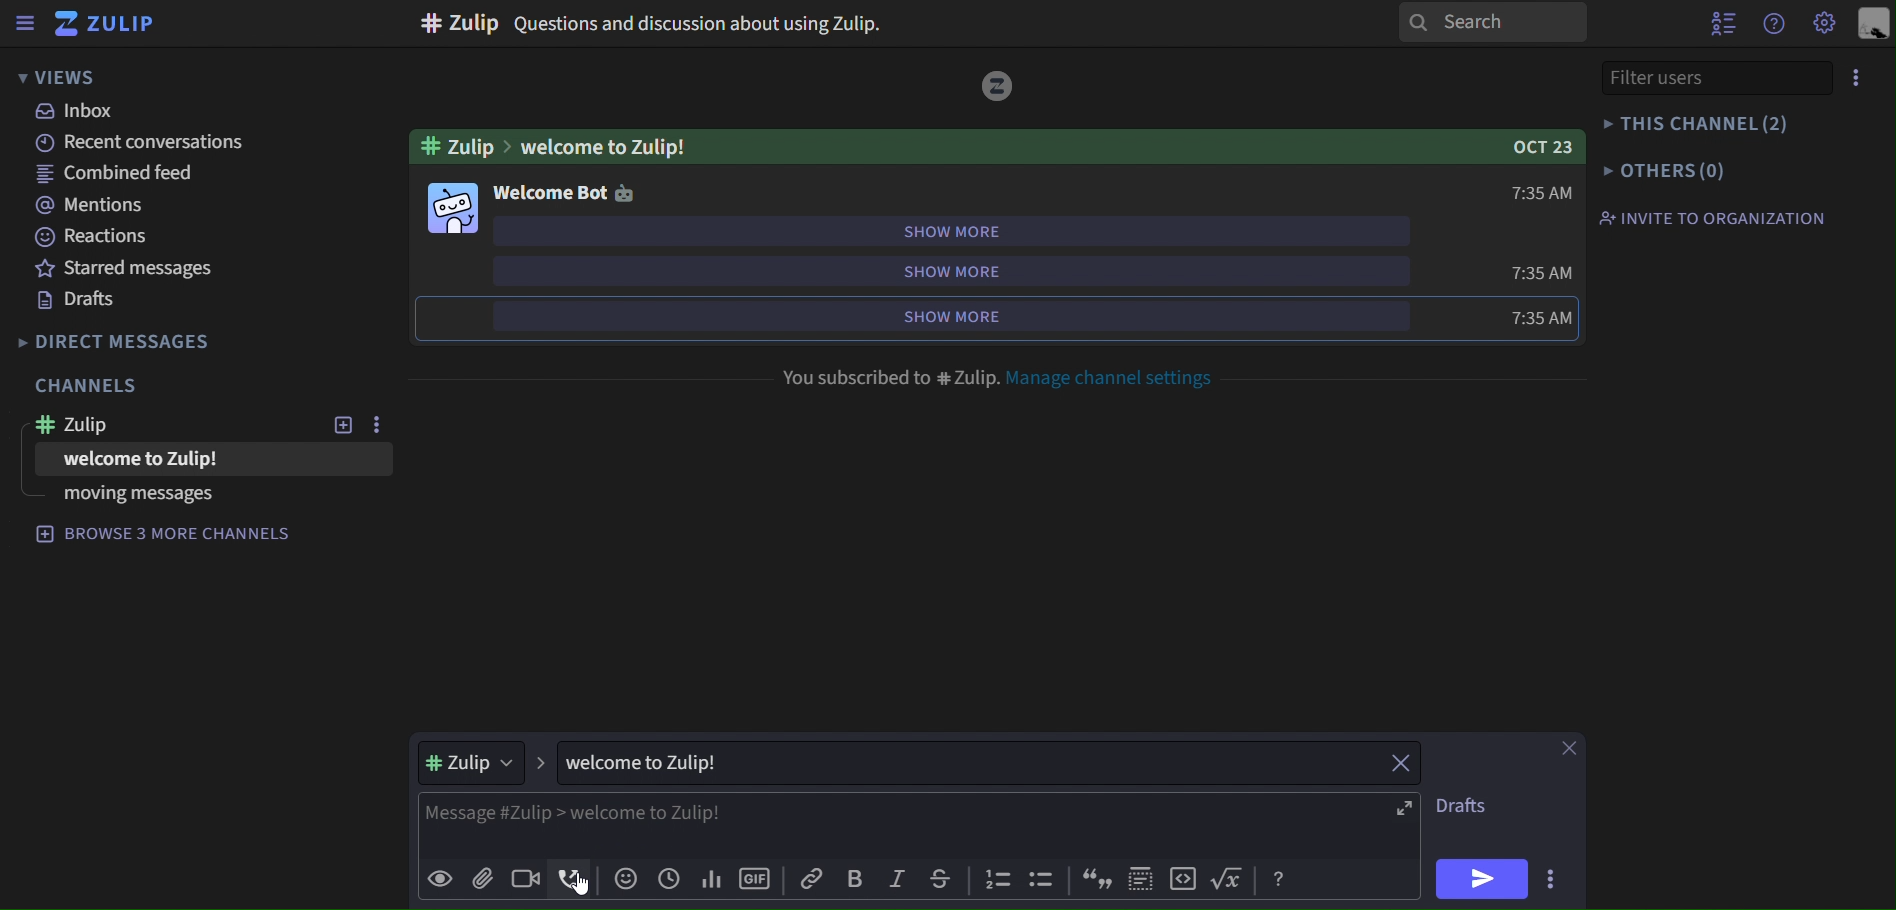  I want to click on main menu, so click(1826, 25).